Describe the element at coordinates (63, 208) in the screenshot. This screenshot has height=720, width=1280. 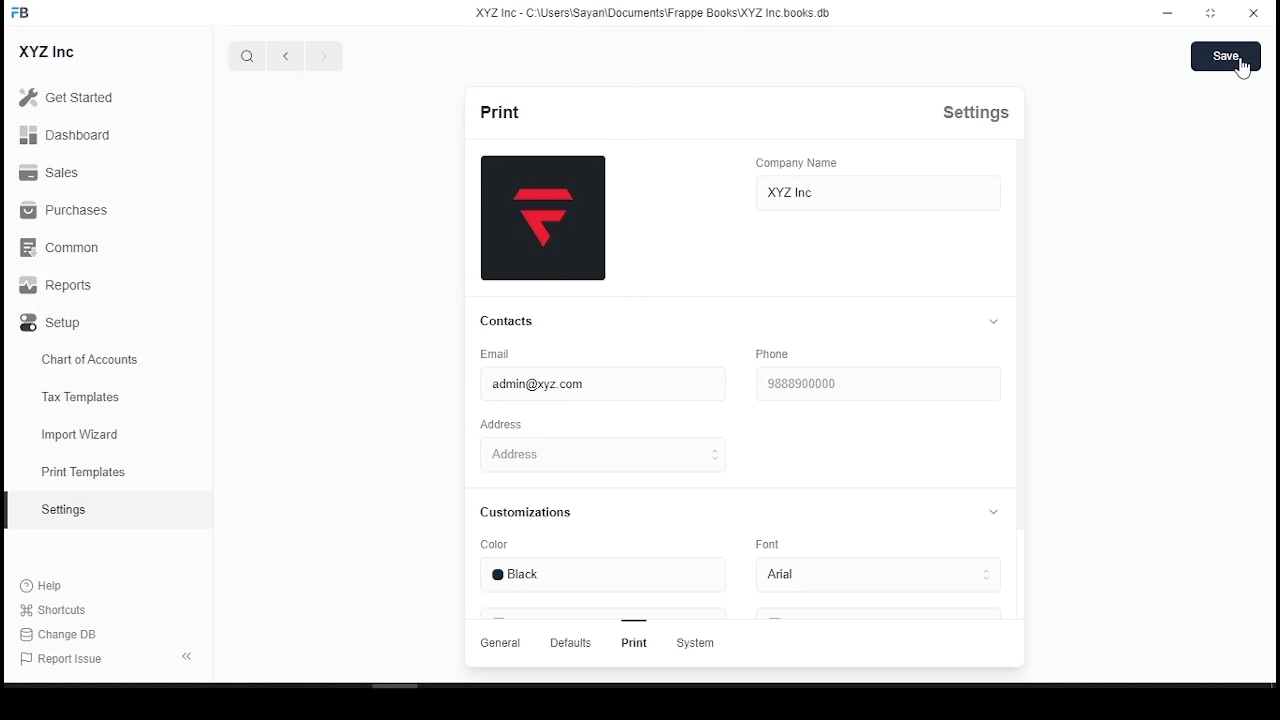
I see `Purchases` at that location.